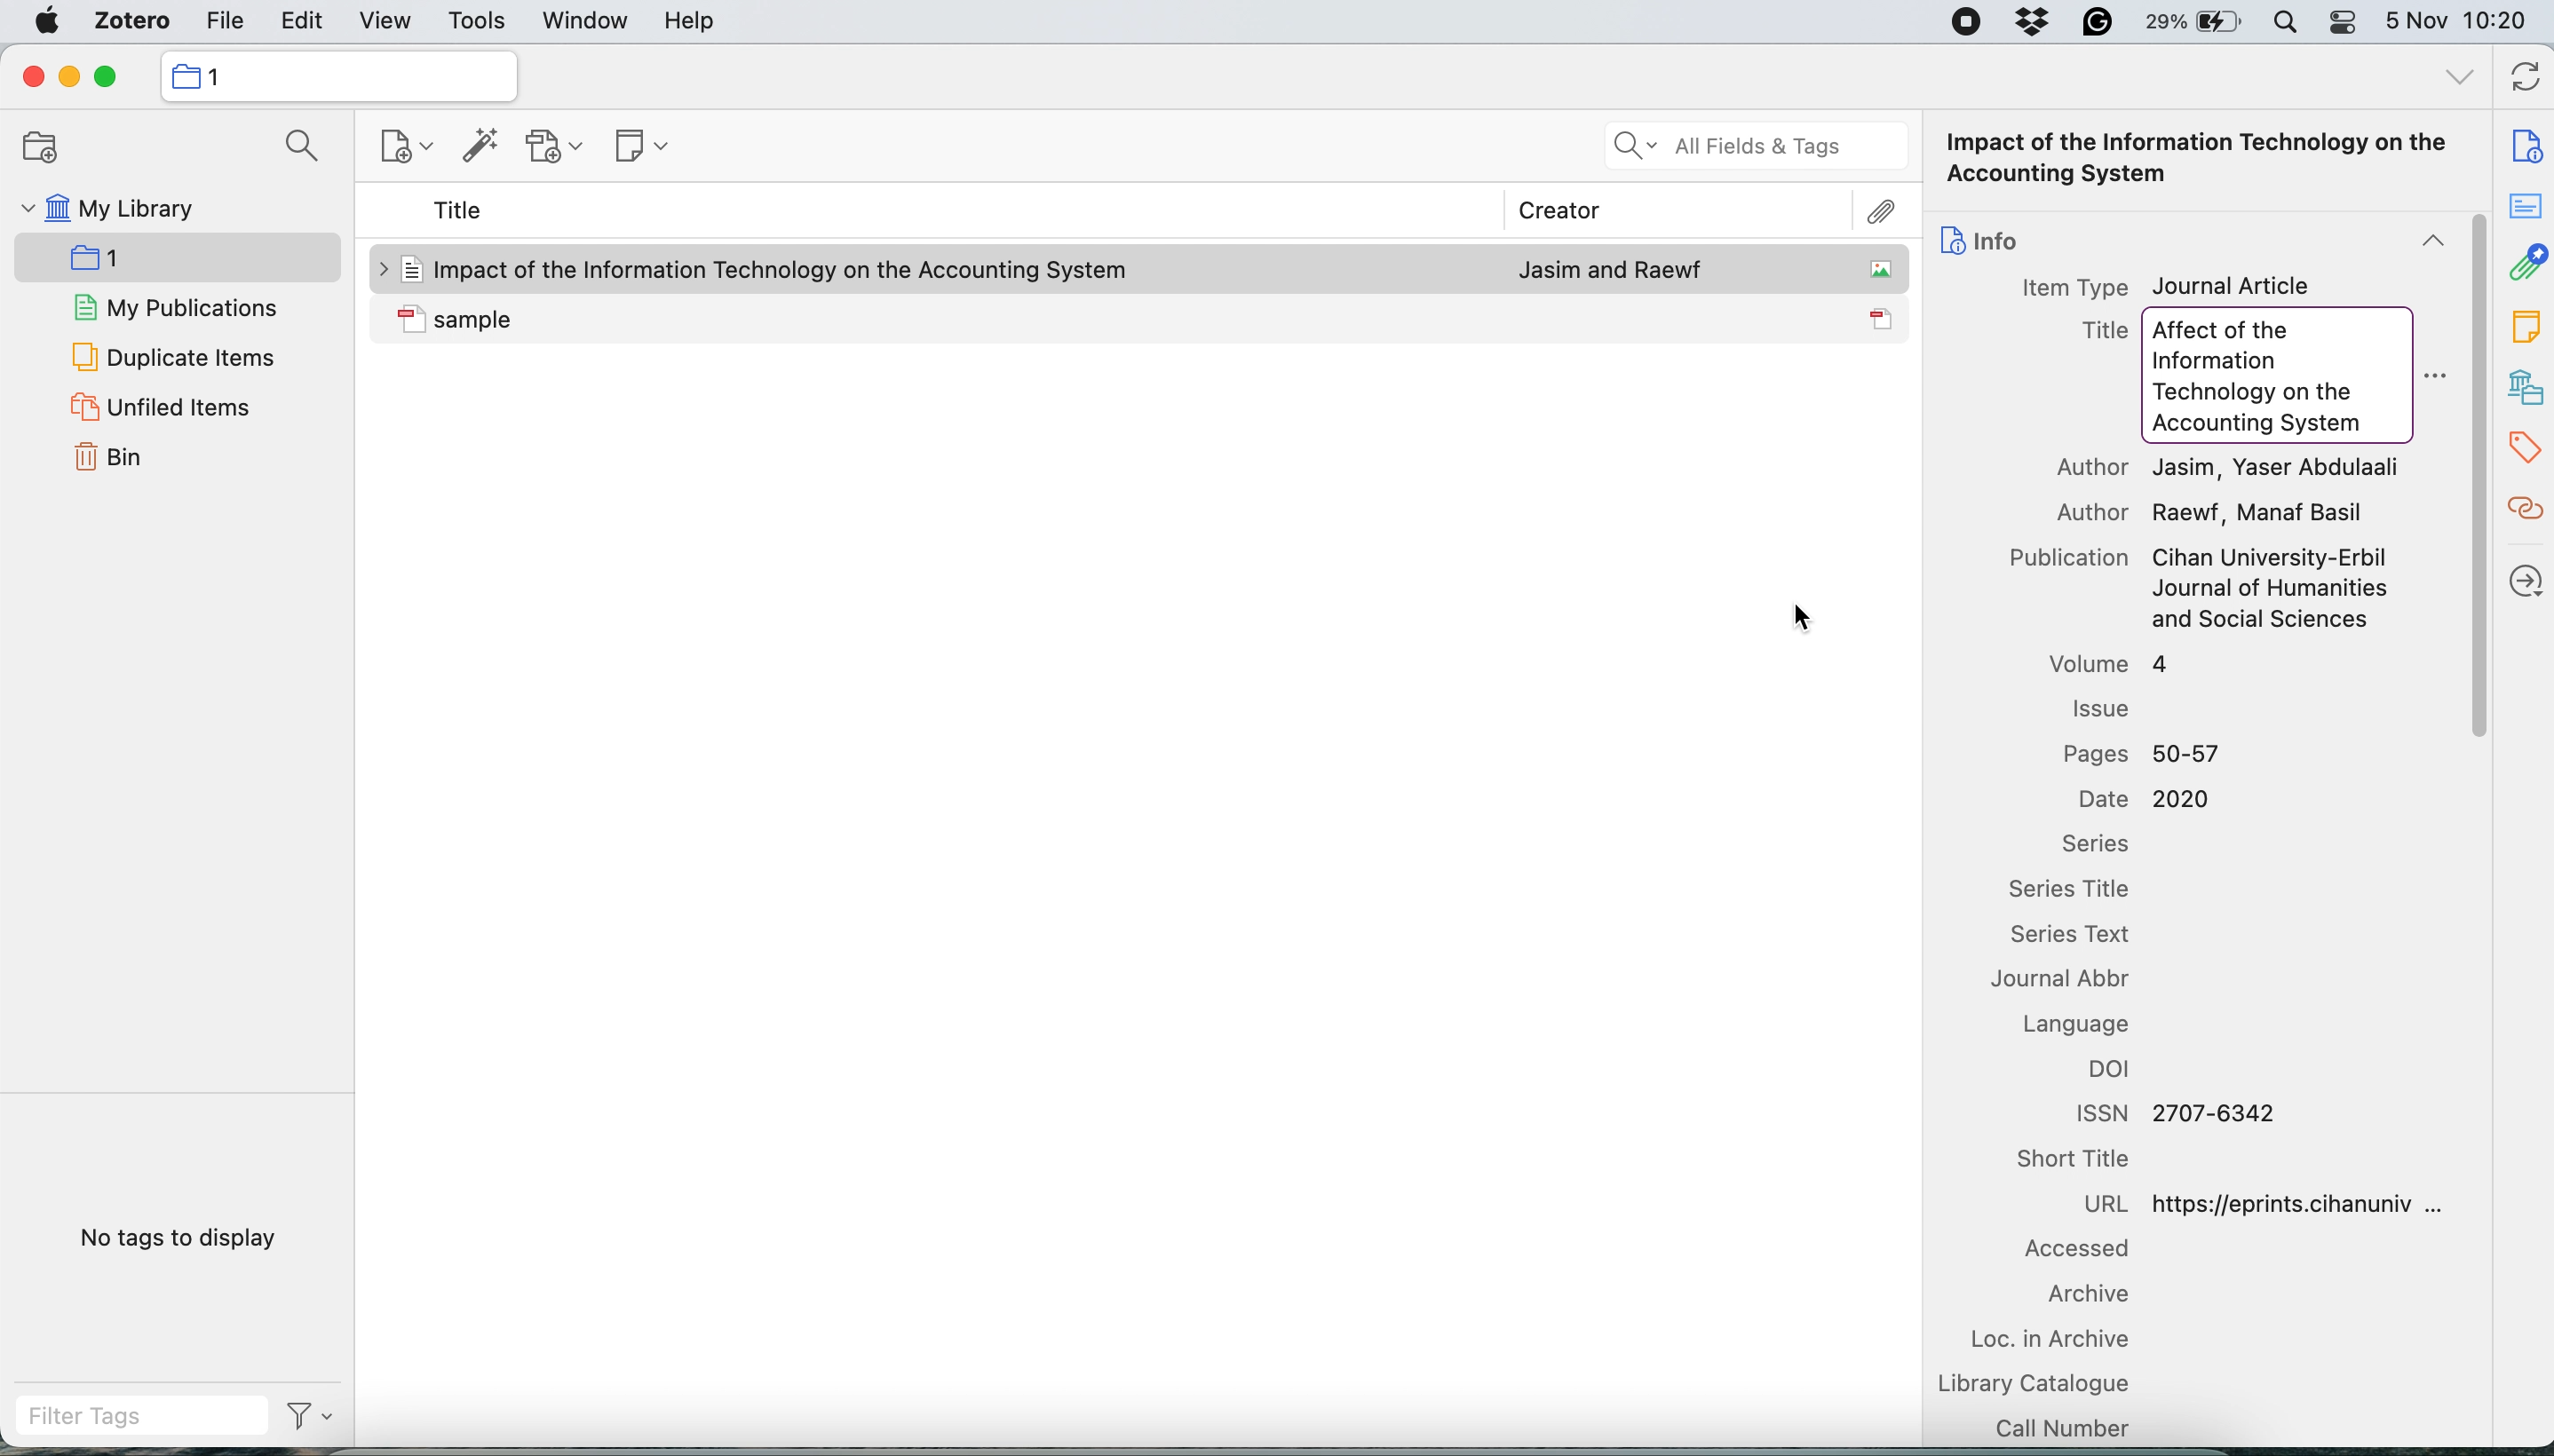 This screenshot has height=1456, width=2554. What do you see at coordinates (2096, 846) in the screenshot?
I see `series` at bounding box center [2096, 846].